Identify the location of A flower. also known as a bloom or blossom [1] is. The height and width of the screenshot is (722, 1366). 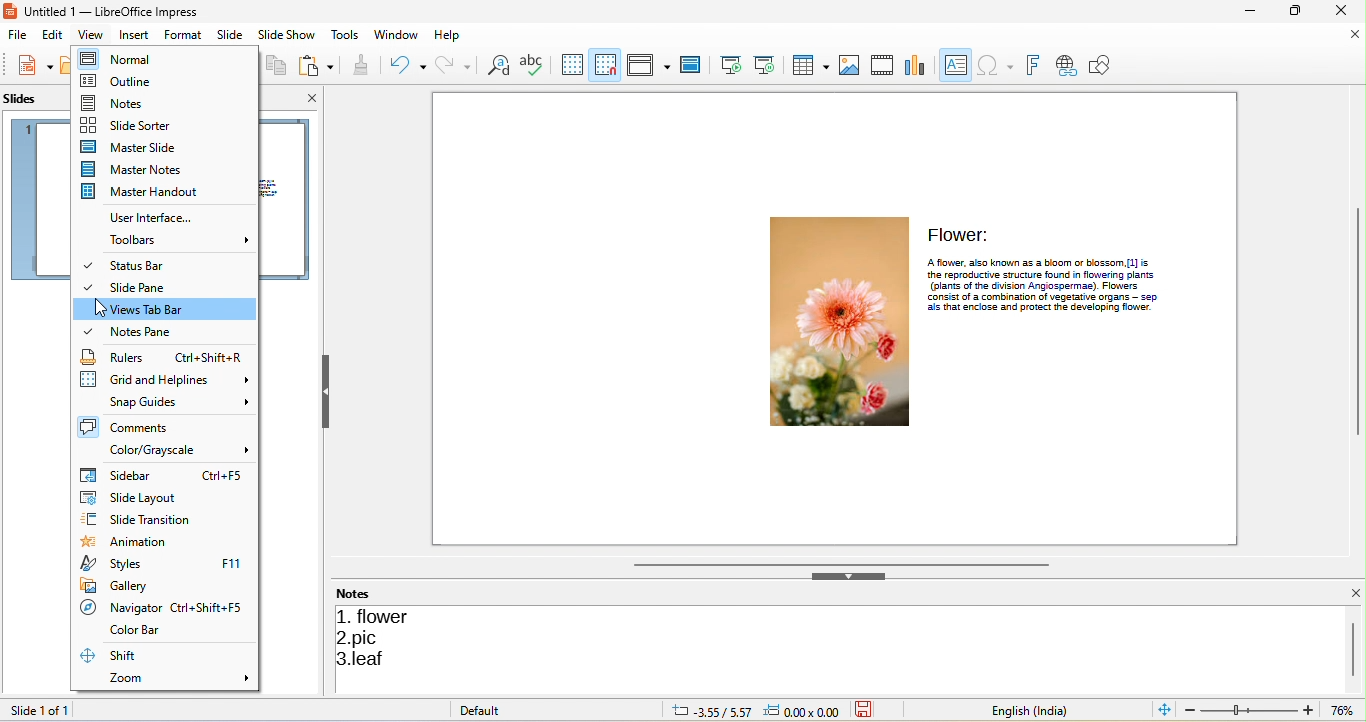
(1037, 263).